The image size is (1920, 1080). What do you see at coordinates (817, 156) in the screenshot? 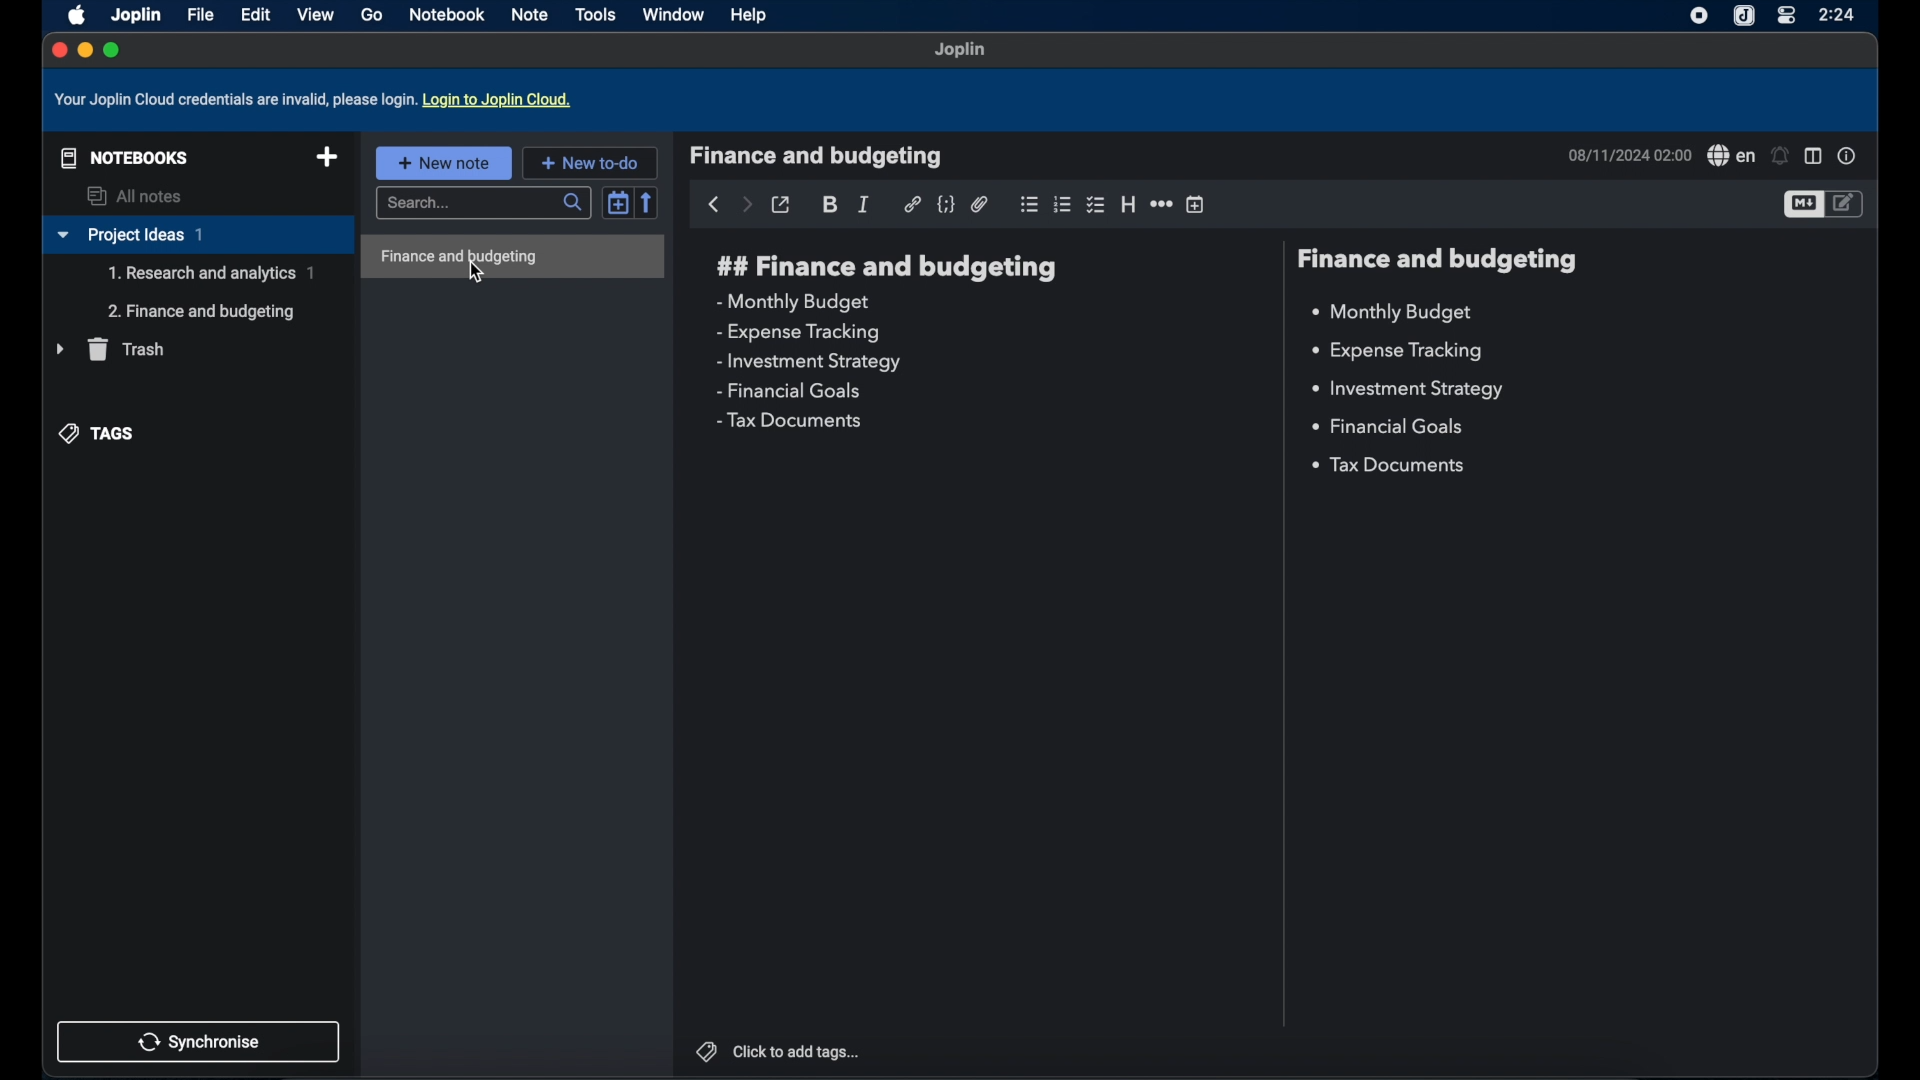
I see `finance and budgeting` at bounding box center [817, 156].